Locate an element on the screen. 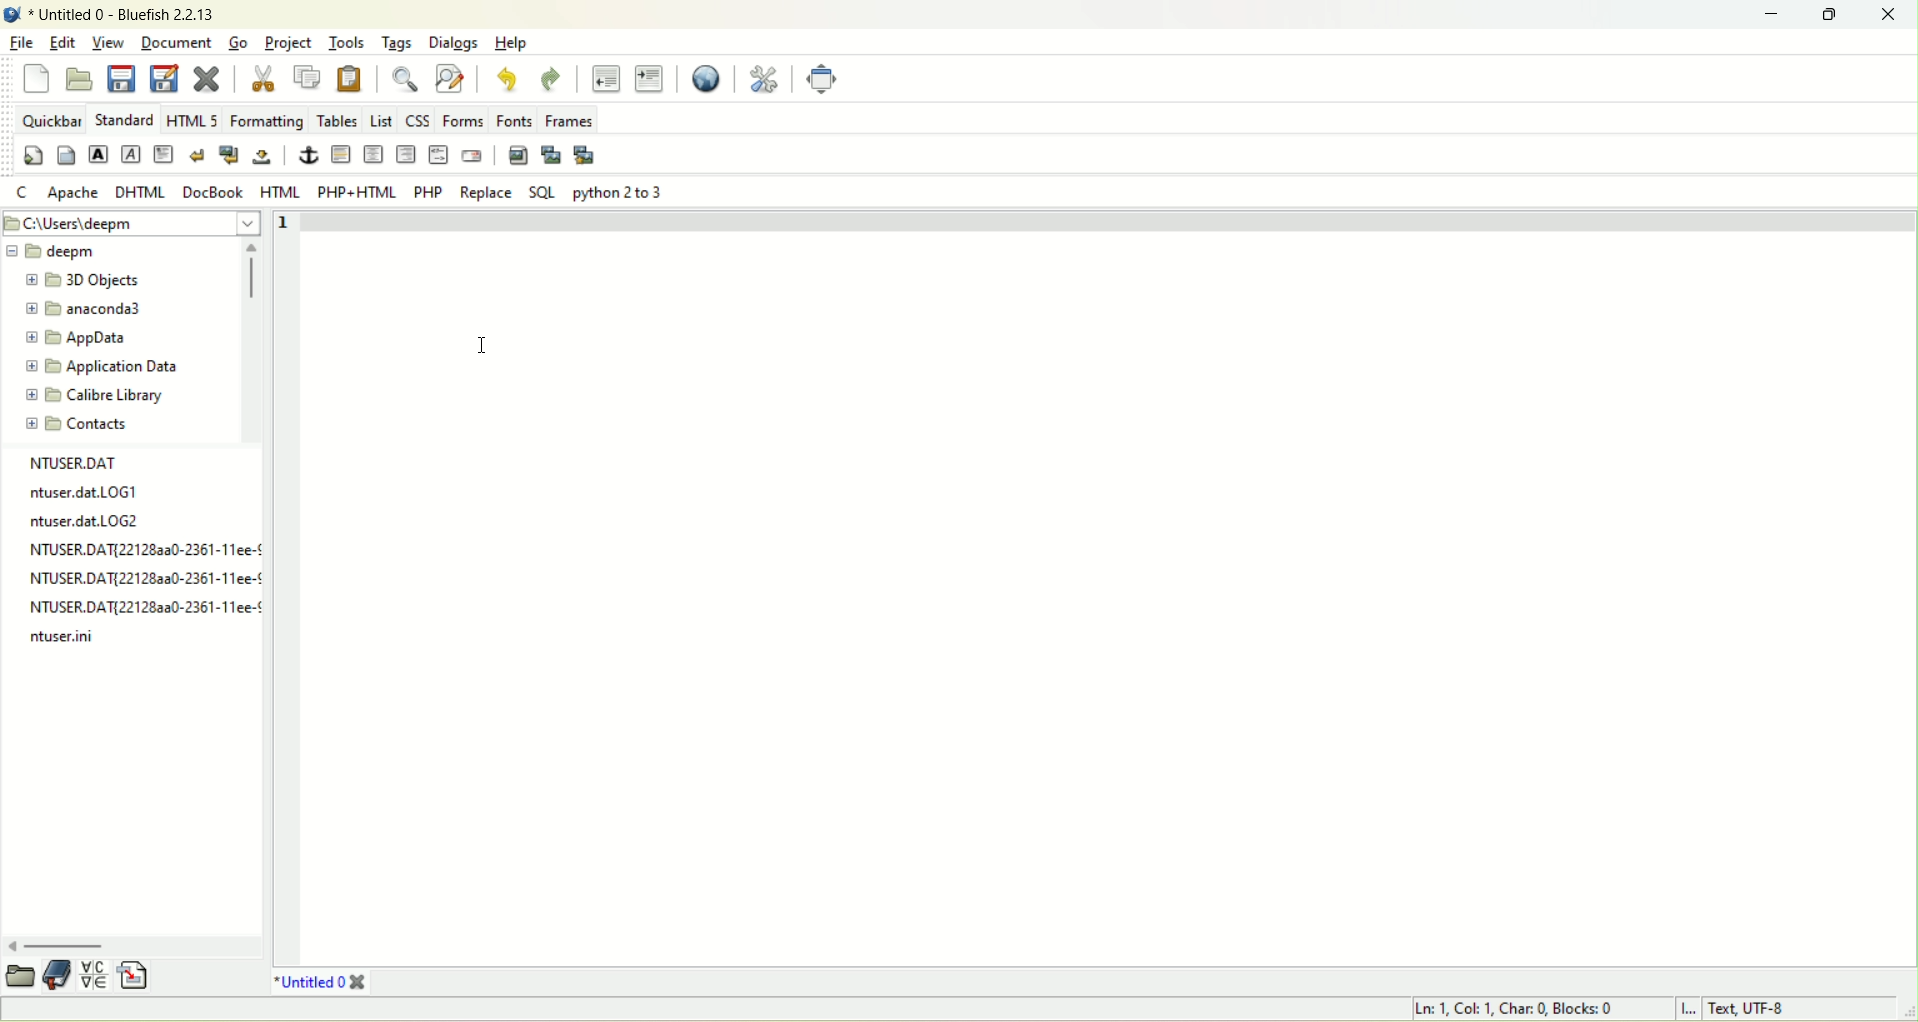 Image resolution: width=1918 pixels, height=1022 pixels. snippets is located at coordinates (142, 977).